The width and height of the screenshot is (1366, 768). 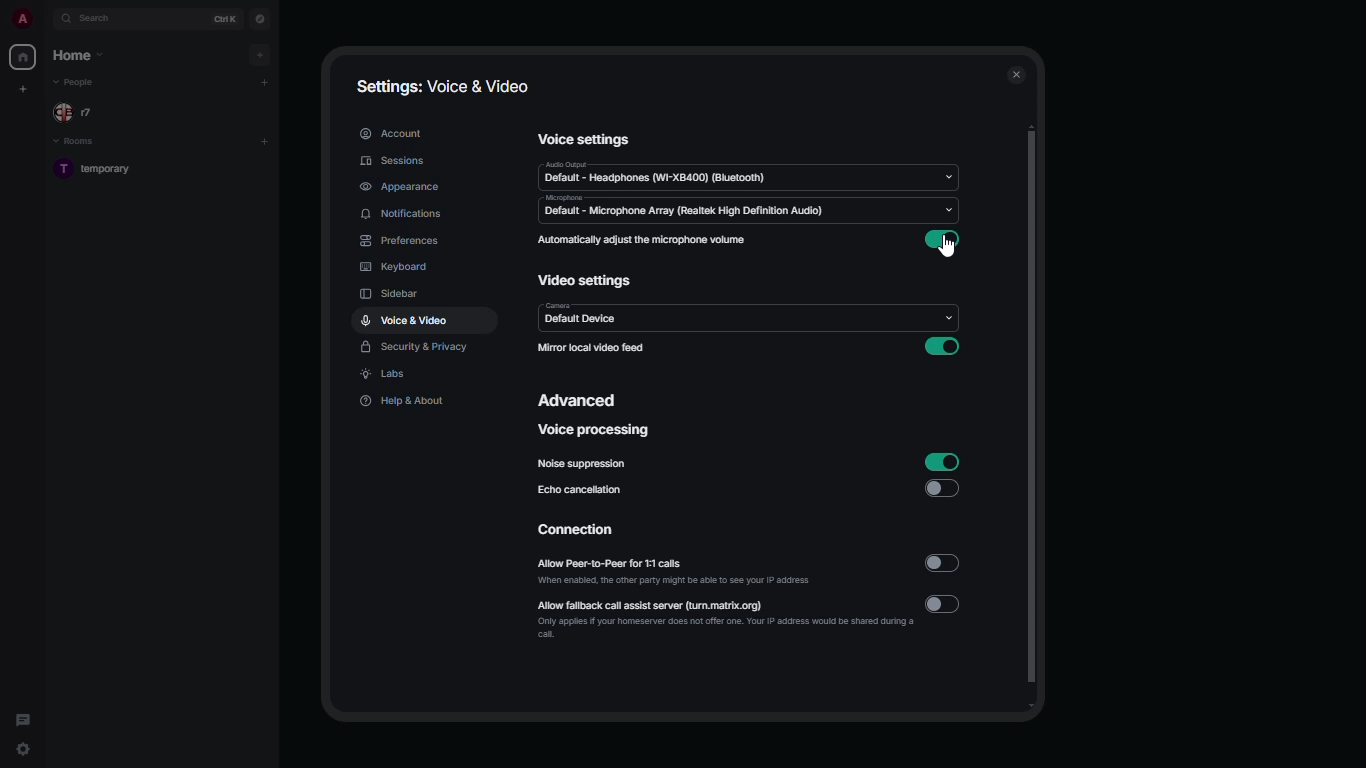 What do you see at coordinates (591, 348) in the screenshot?
I see `mirror local video feed` at bounding box center [591, 348].